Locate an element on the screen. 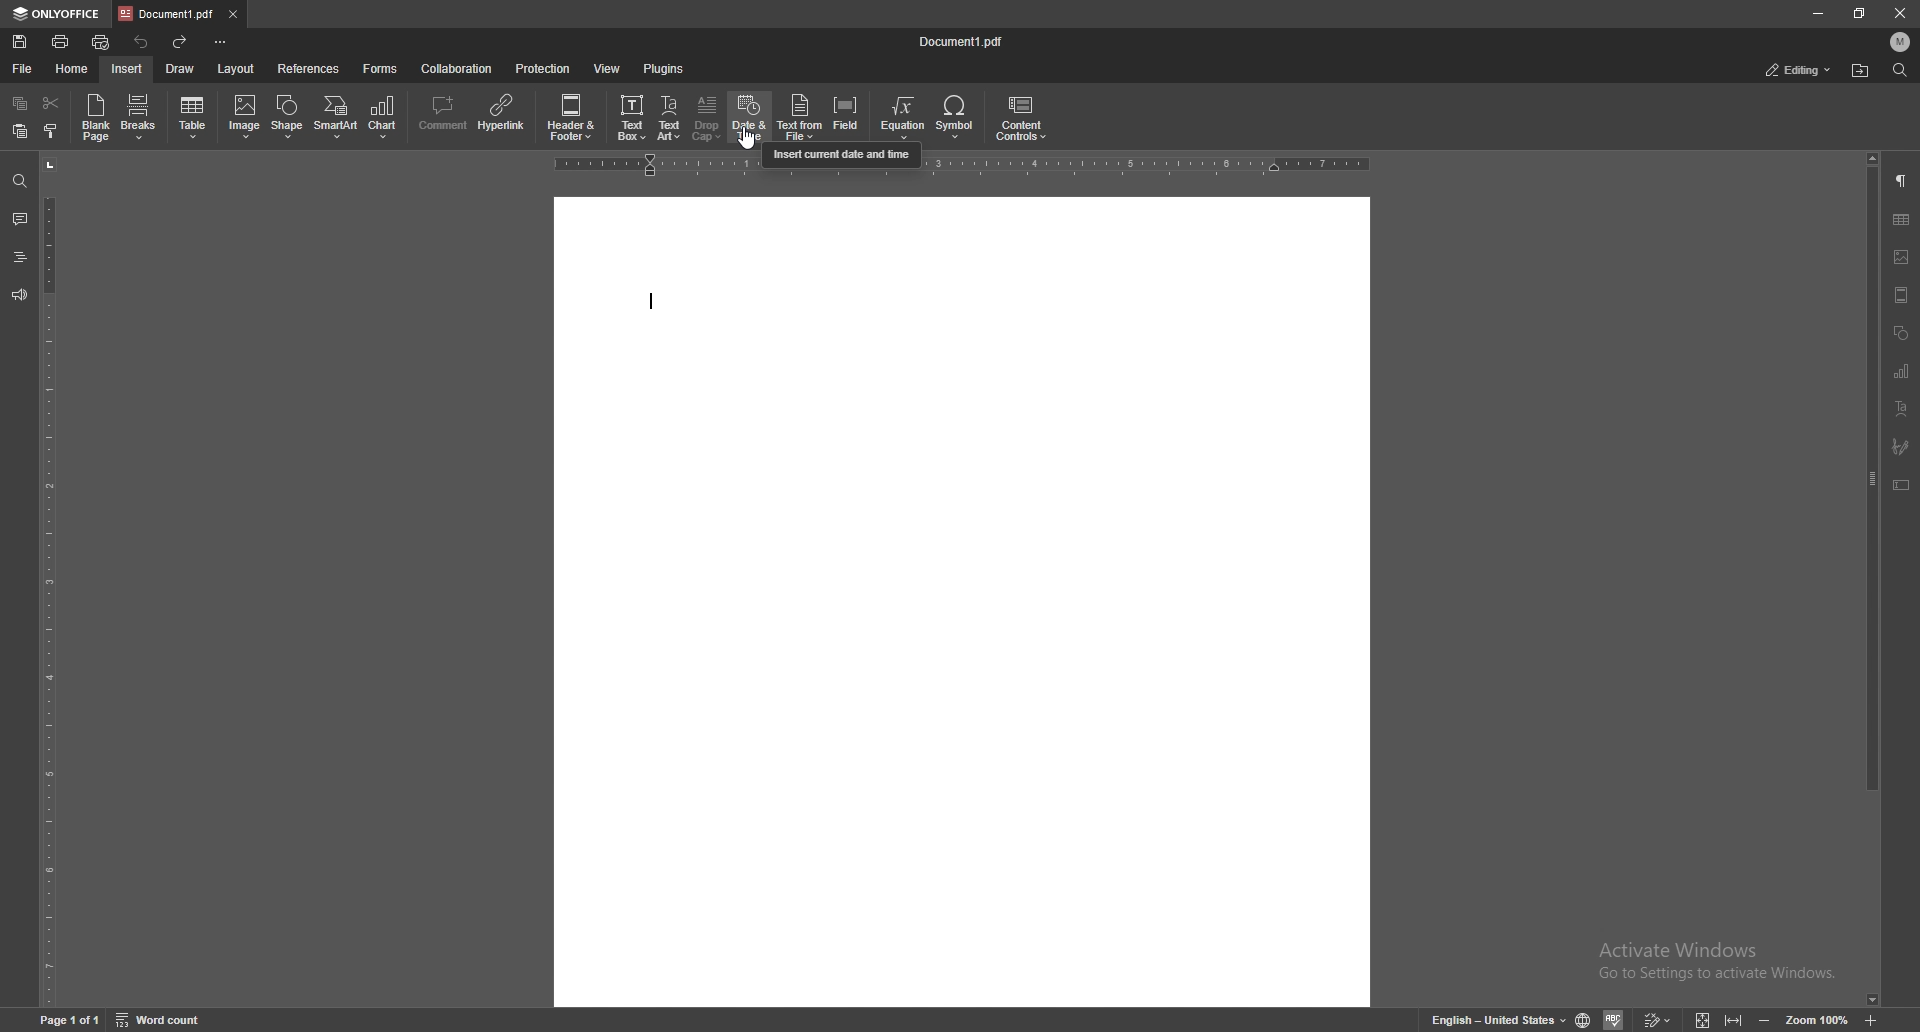 The height and width of the screenshot is (1032, 1920). undo is located at coordinates (146, 42).